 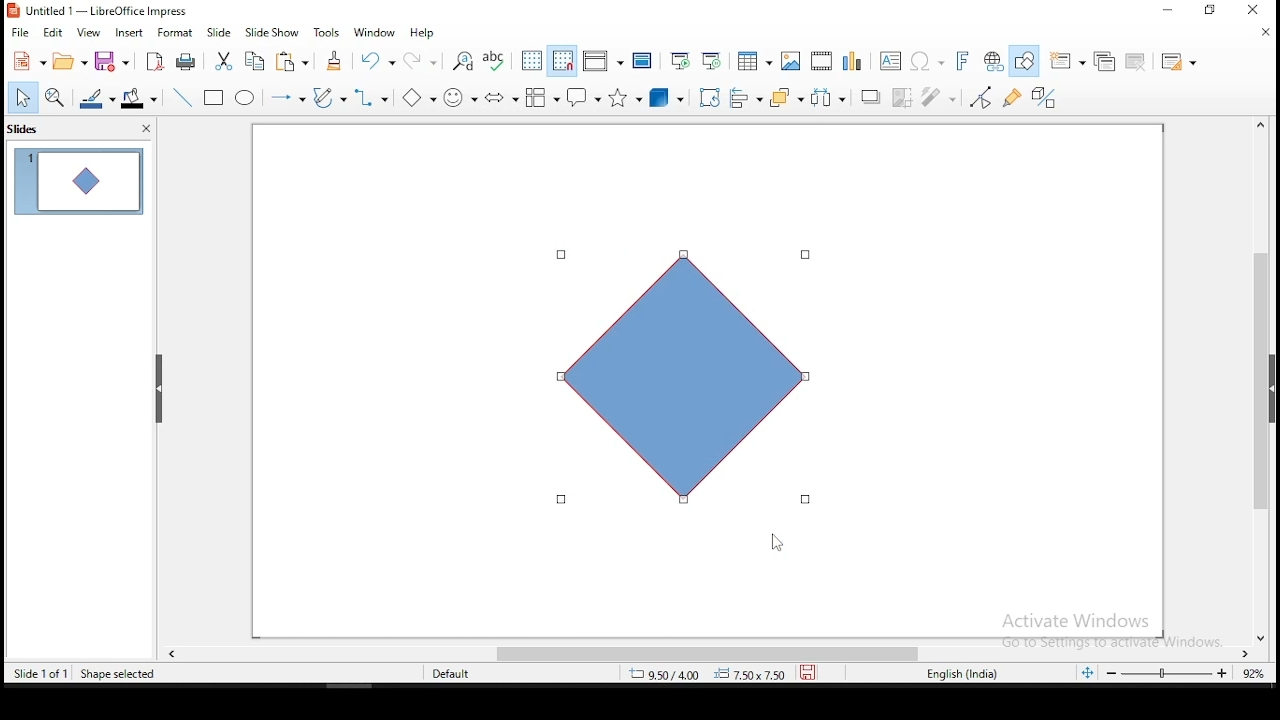 I want to click on export as pdf, so click(x=157, y=61).